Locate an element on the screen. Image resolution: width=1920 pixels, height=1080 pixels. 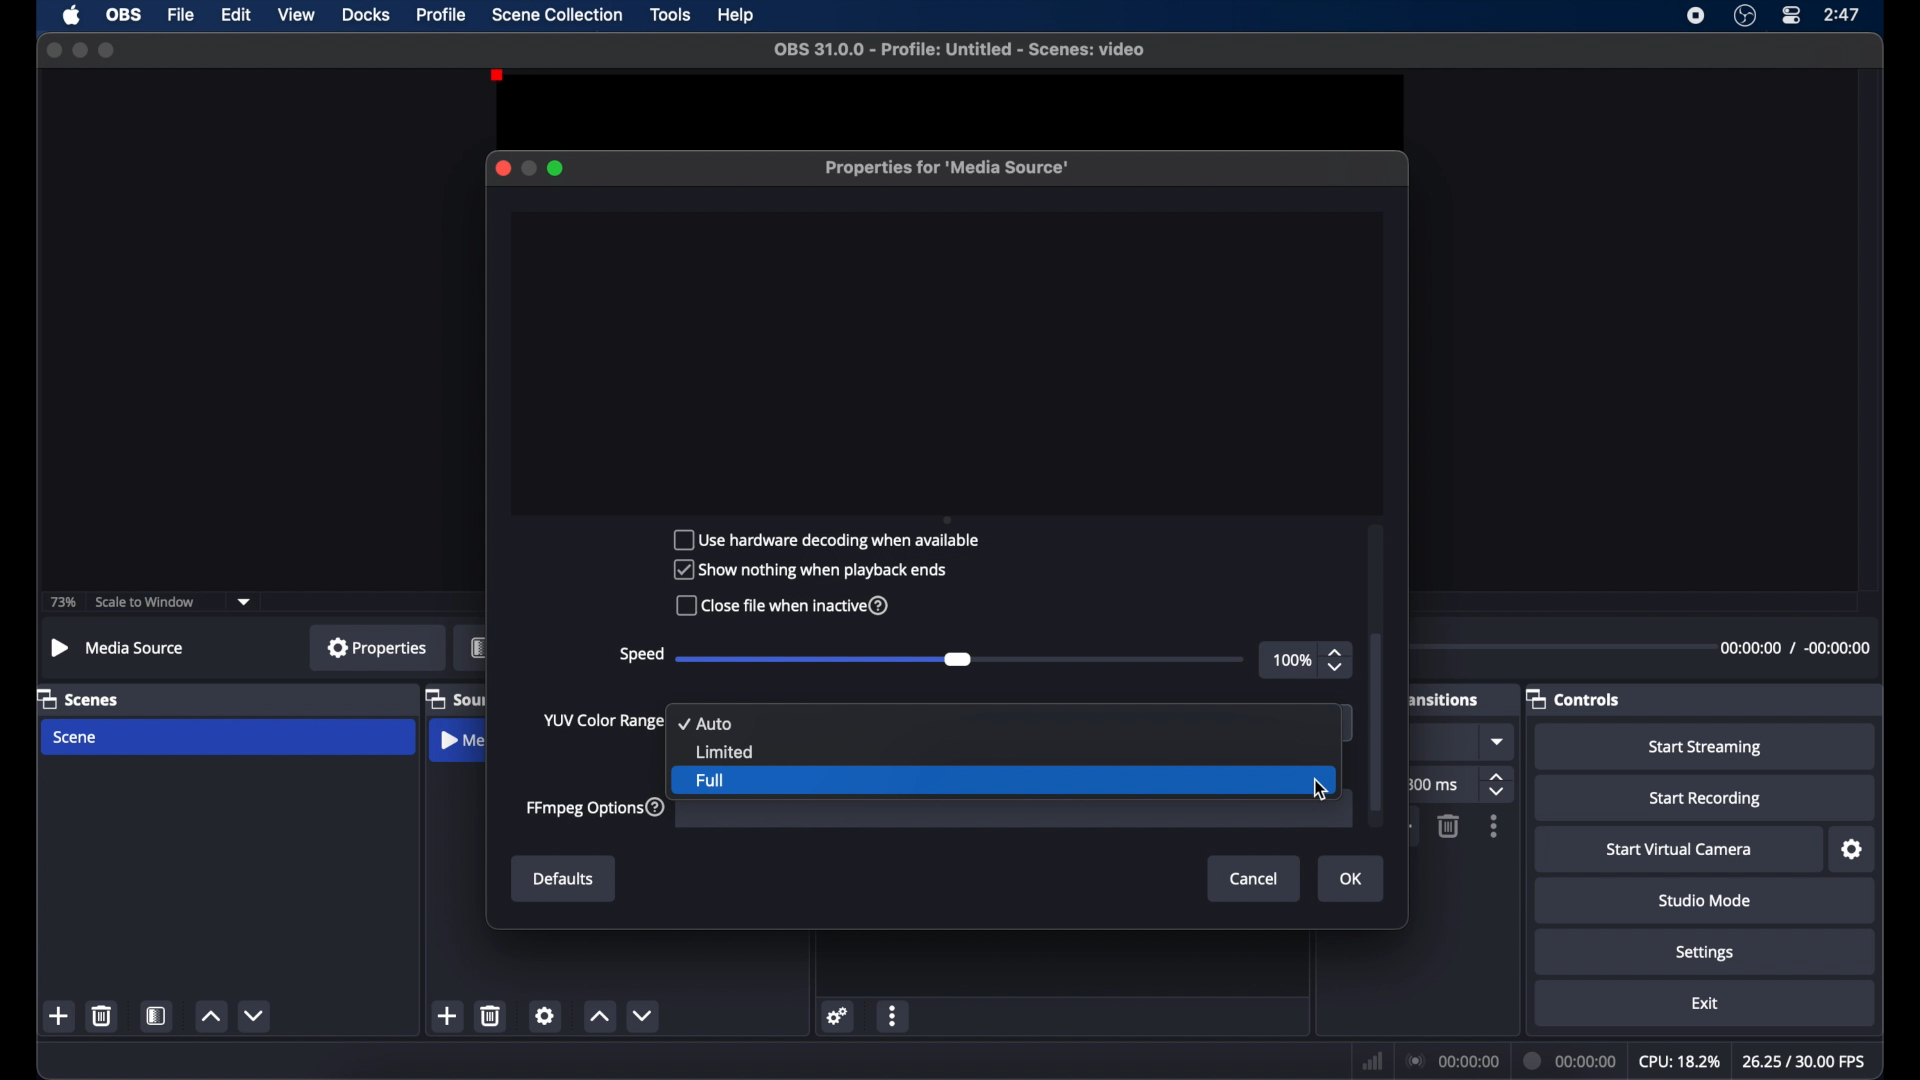
yup color change is located at coordinates (602, 720).